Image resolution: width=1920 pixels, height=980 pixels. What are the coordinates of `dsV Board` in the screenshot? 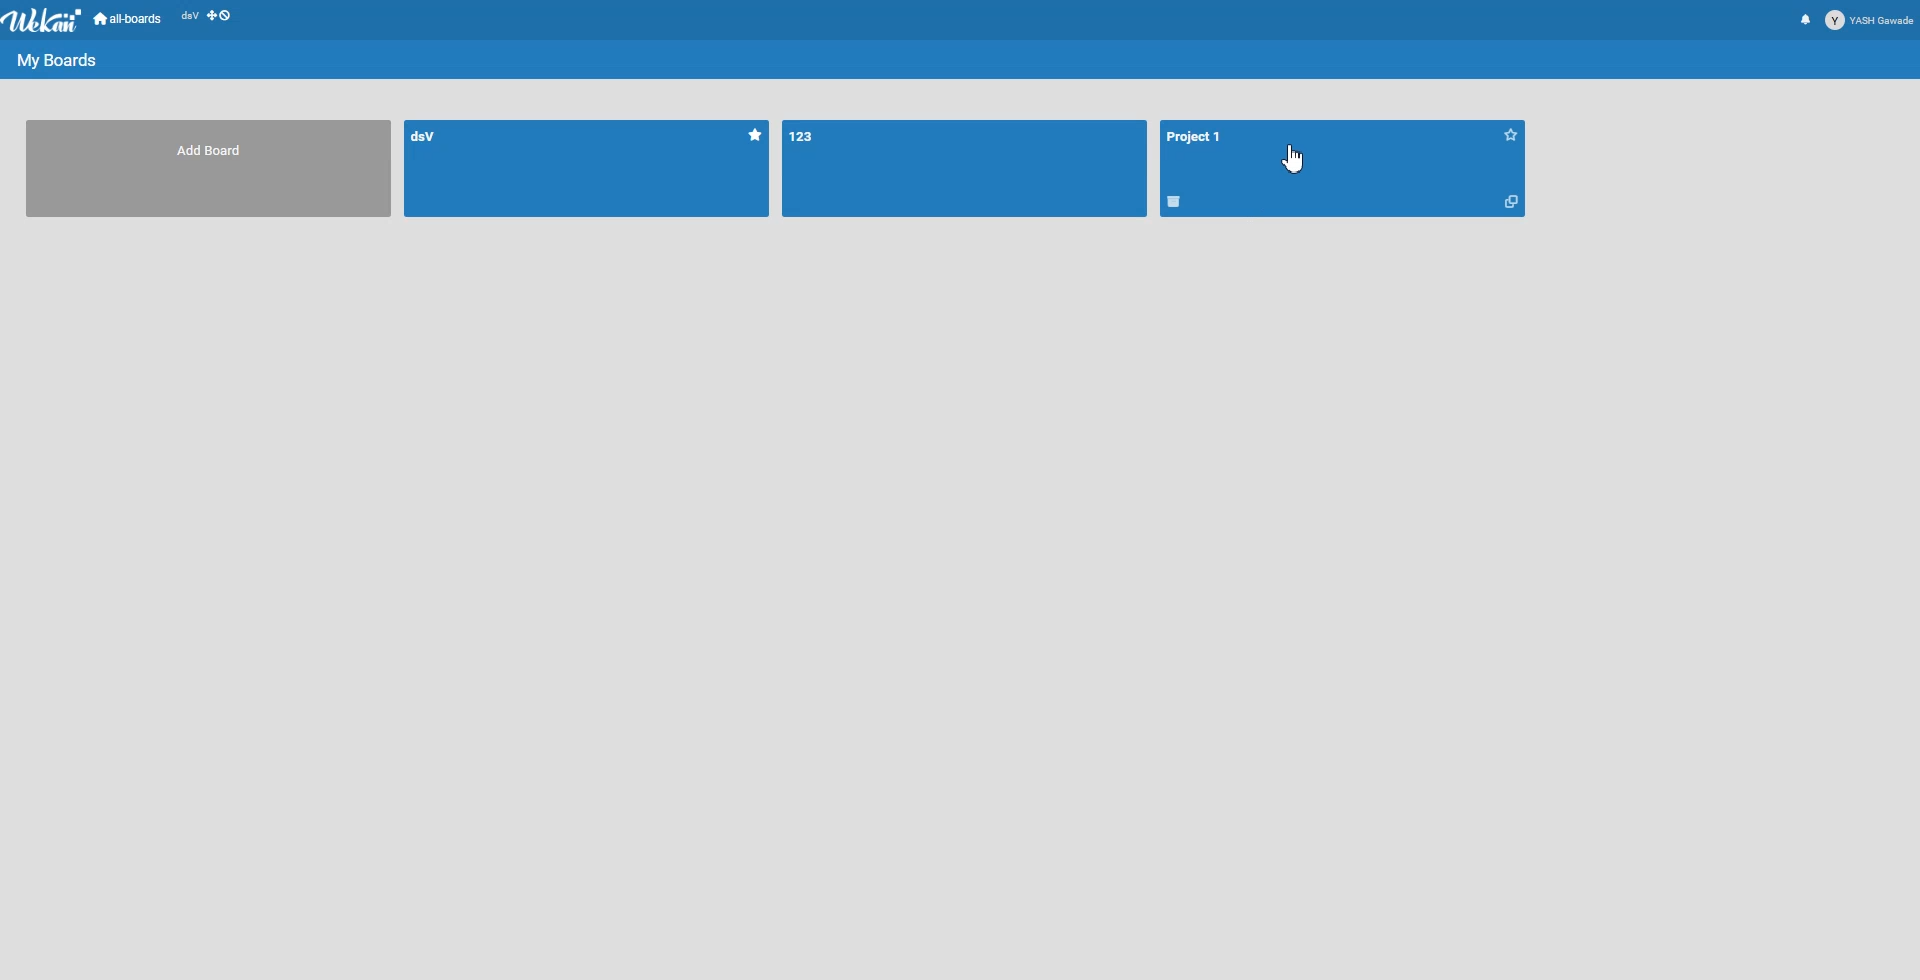 It's located at (431, 136).